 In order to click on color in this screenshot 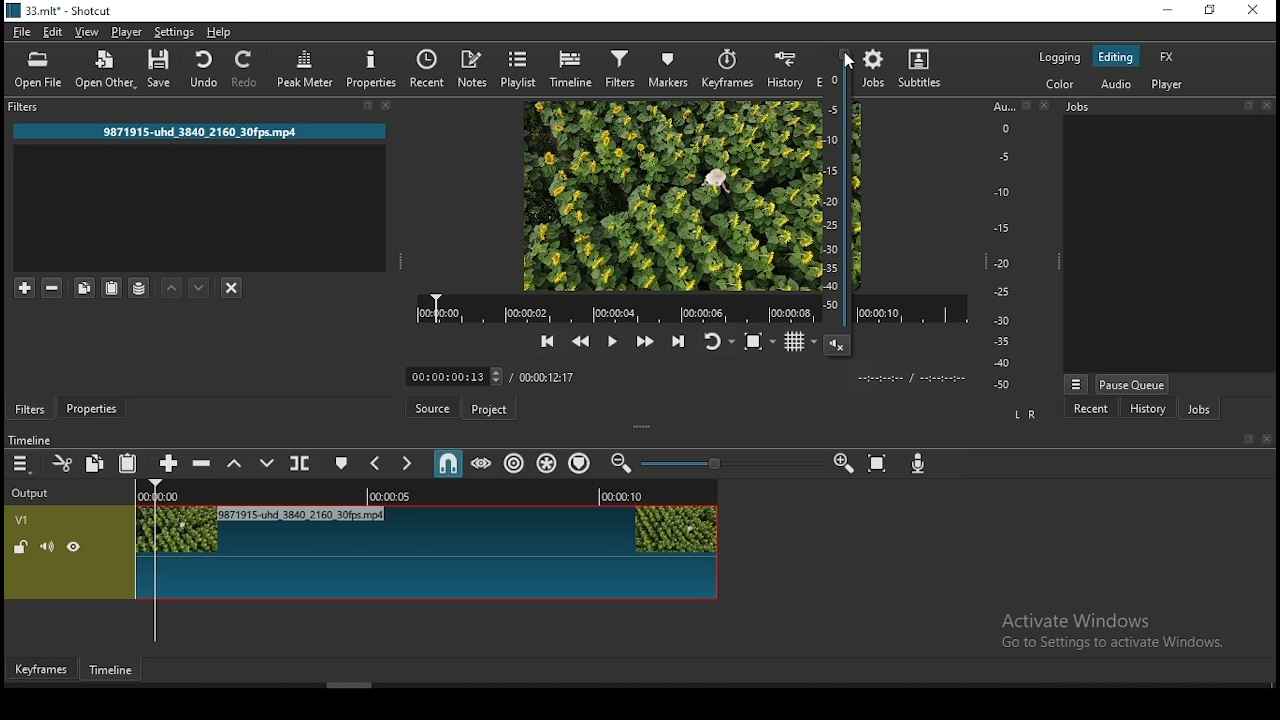, I will do `click(1051, 86)`.